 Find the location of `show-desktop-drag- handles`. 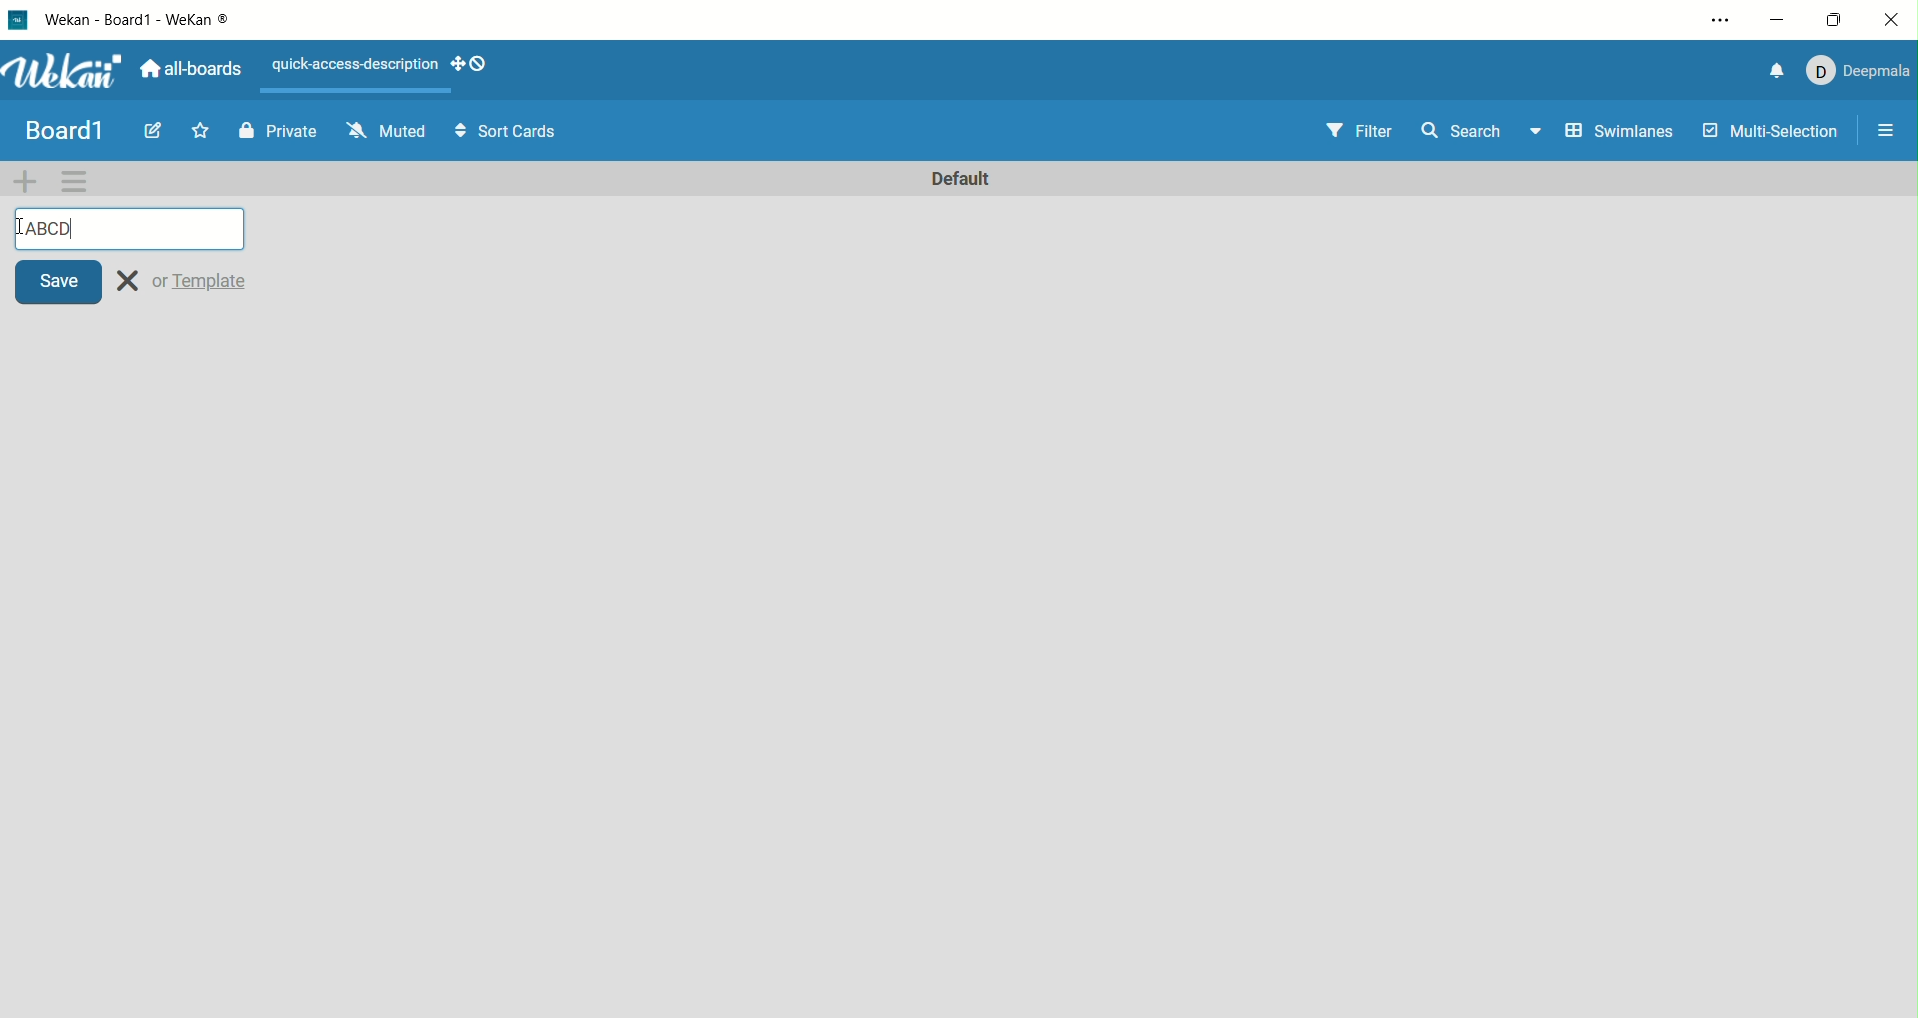

show-desktop-drag- handles is located at coordinates (479, 63).